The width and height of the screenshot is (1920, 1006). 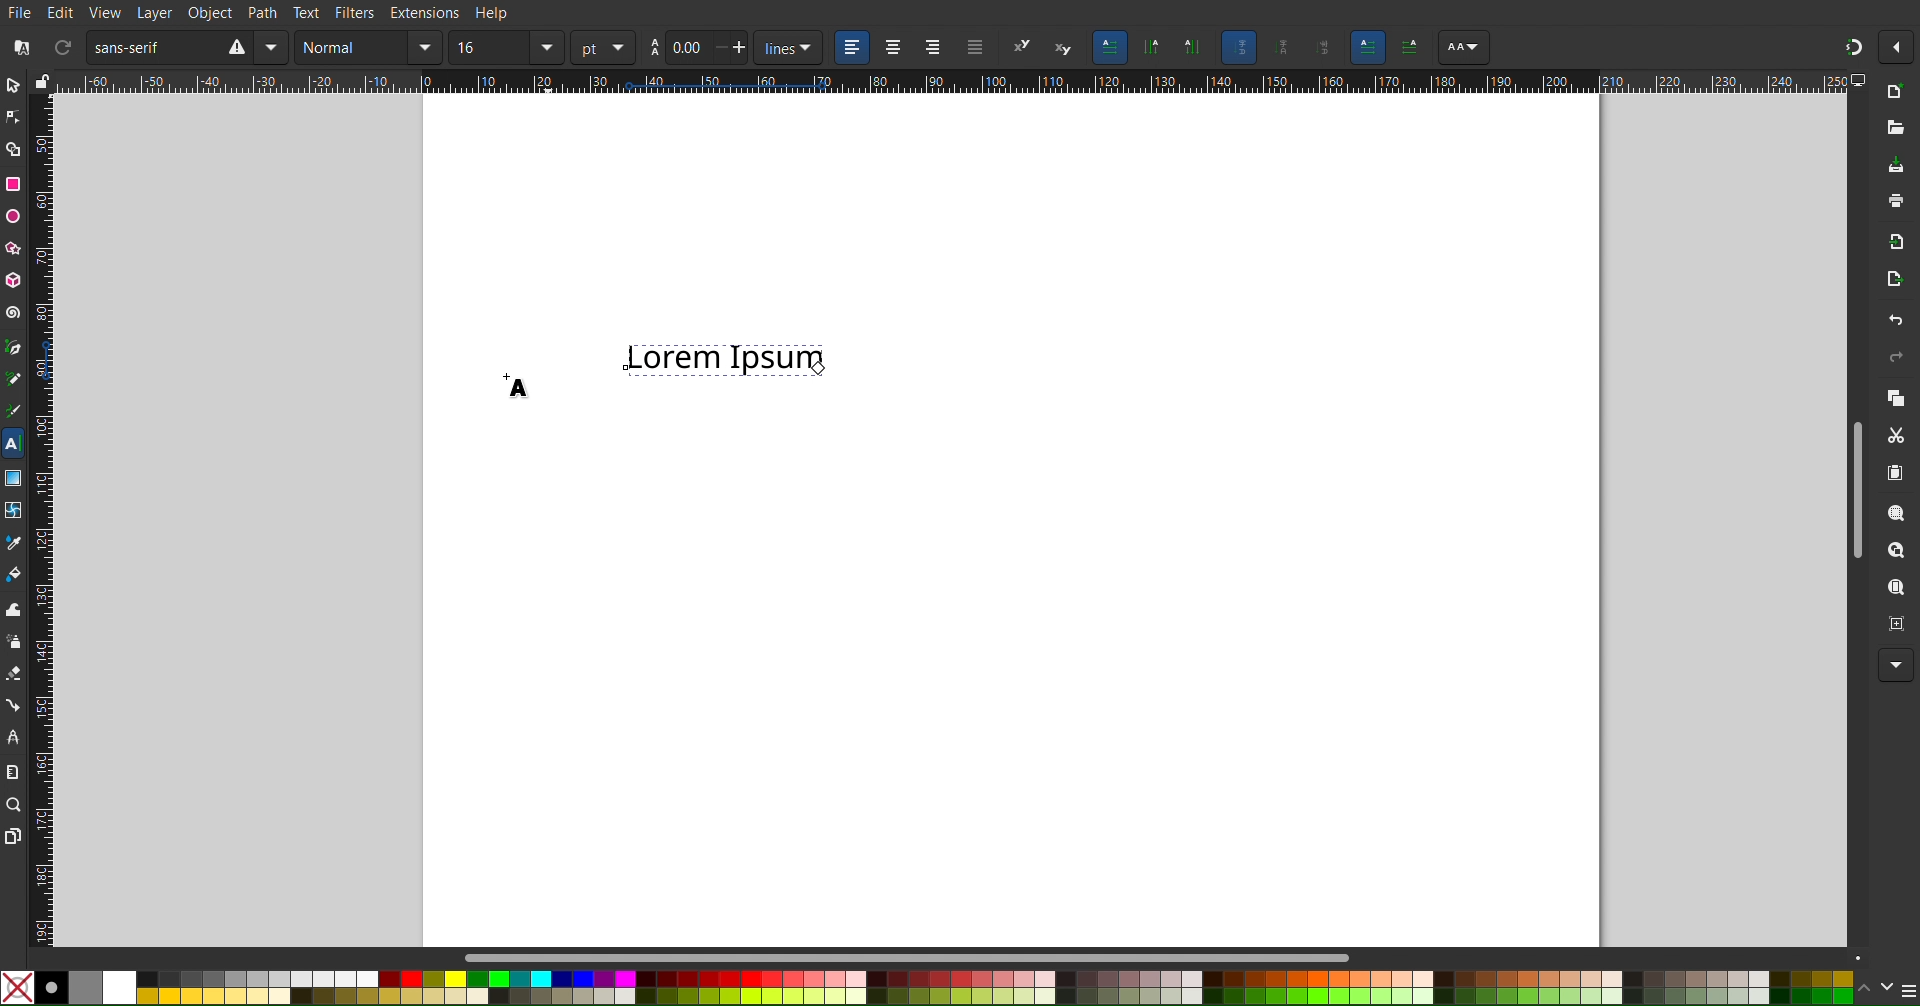 What do you see at coordinates (25, 45) in the screenshot?
I see `font file` at bounding box center [25, 45].